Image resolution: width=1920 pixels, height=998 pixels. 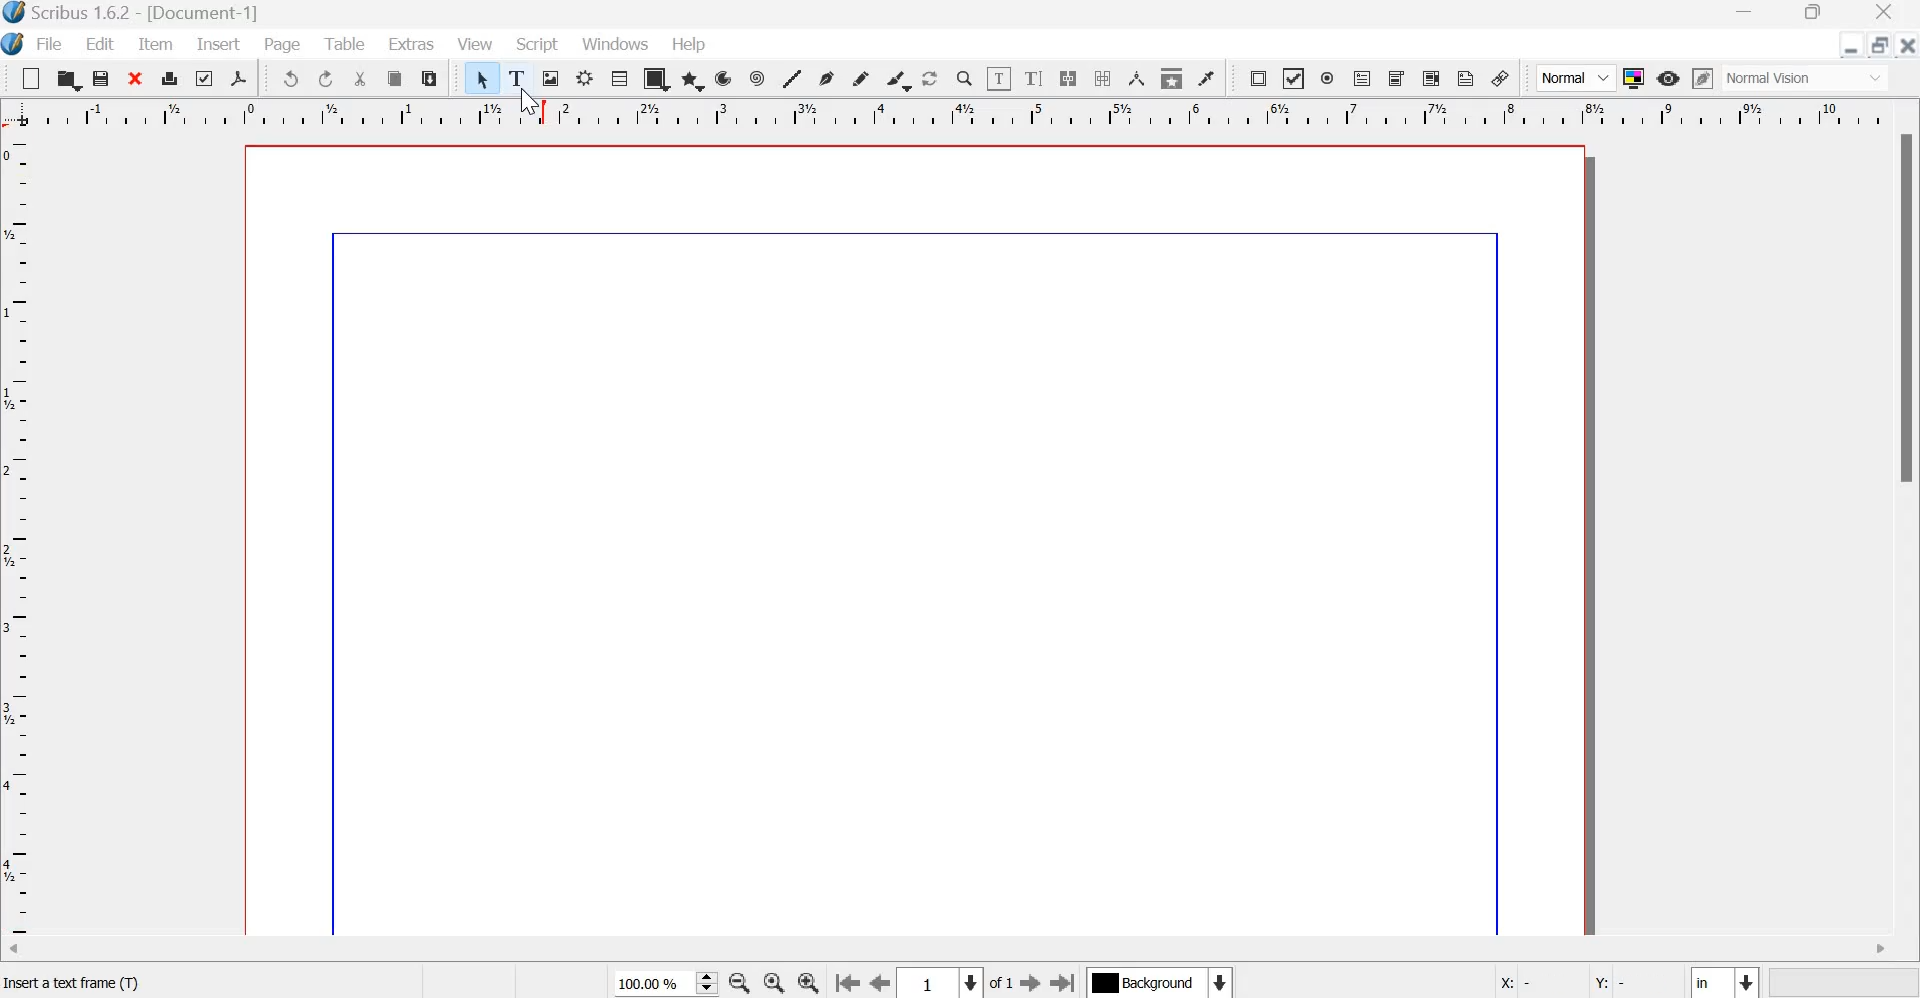 I want to click on File, so click(x=47, y=45).